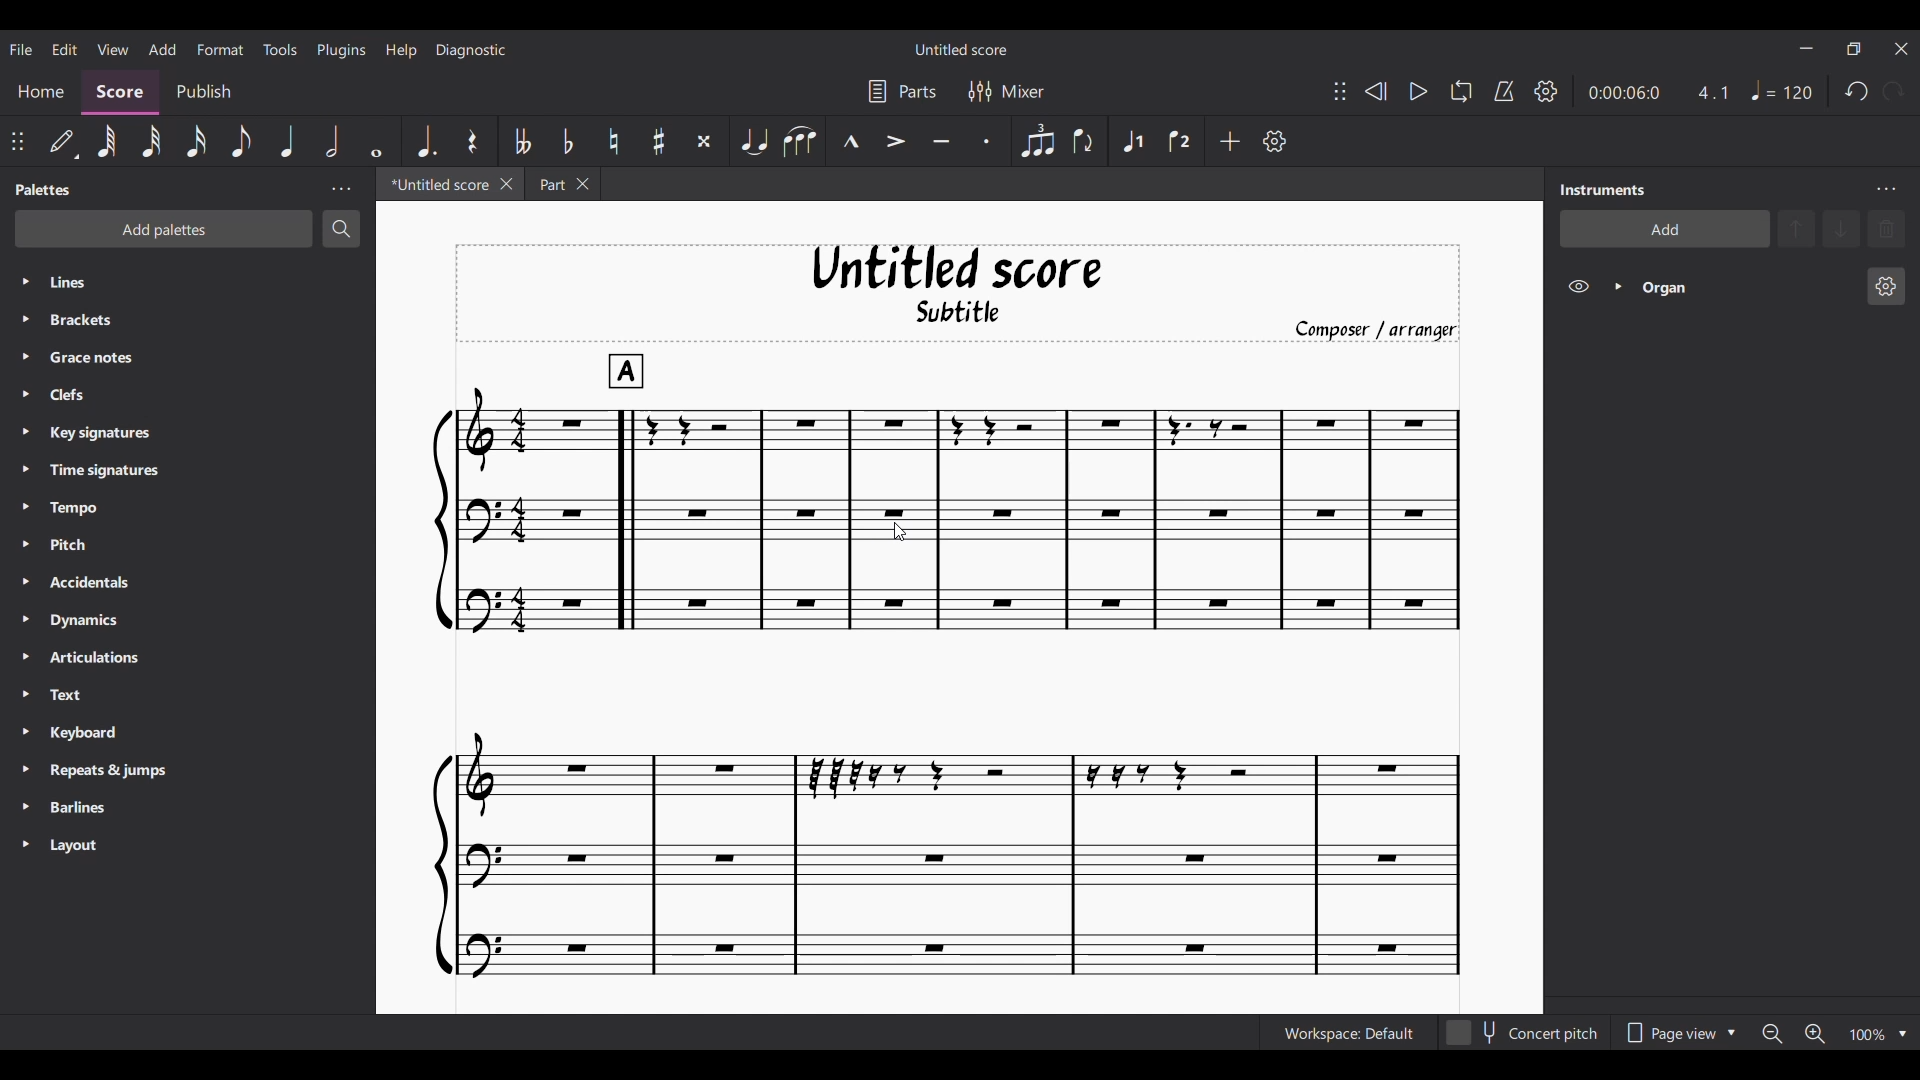  What do you see at coordinates (17, 141) in the screenshot?
I see `Change position of toolbar attached` at bounding box center [17, 141].